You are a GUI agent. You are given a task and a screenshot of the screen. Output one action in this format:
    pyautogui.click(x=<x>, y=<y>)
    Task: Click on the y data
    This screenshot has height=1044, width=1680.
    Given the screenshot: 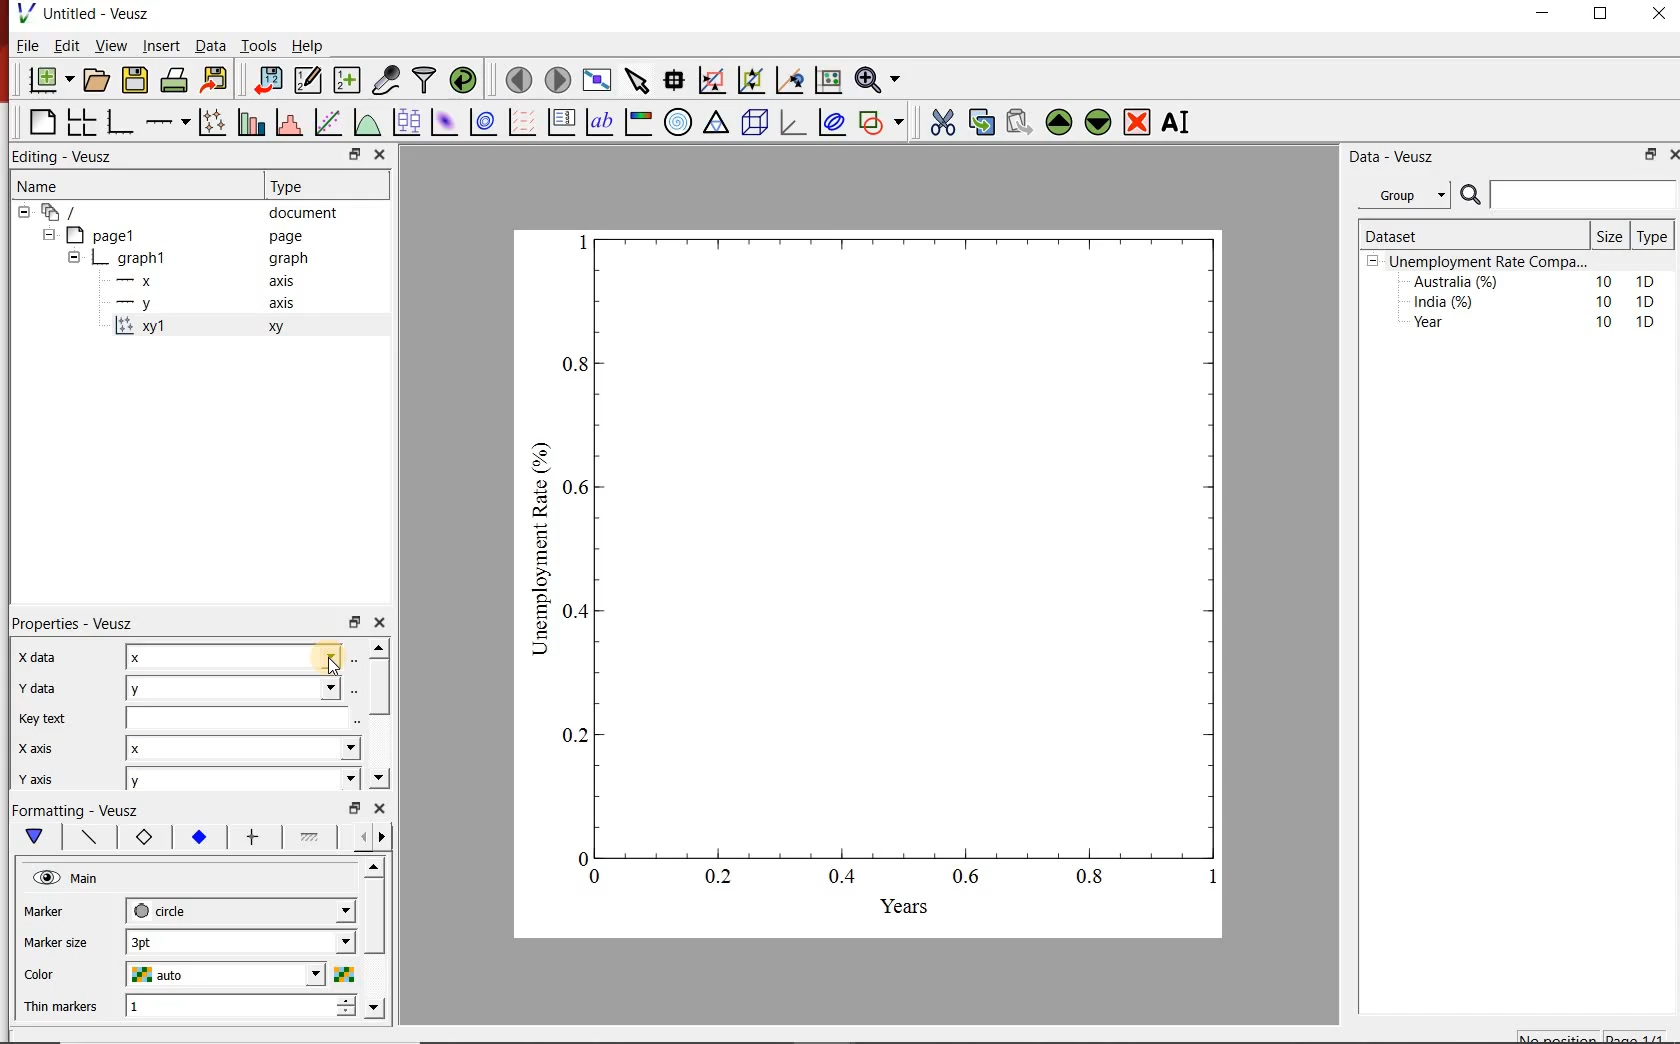 What is the action you would take?
    pyautogui.click(x=43, y=688)
    